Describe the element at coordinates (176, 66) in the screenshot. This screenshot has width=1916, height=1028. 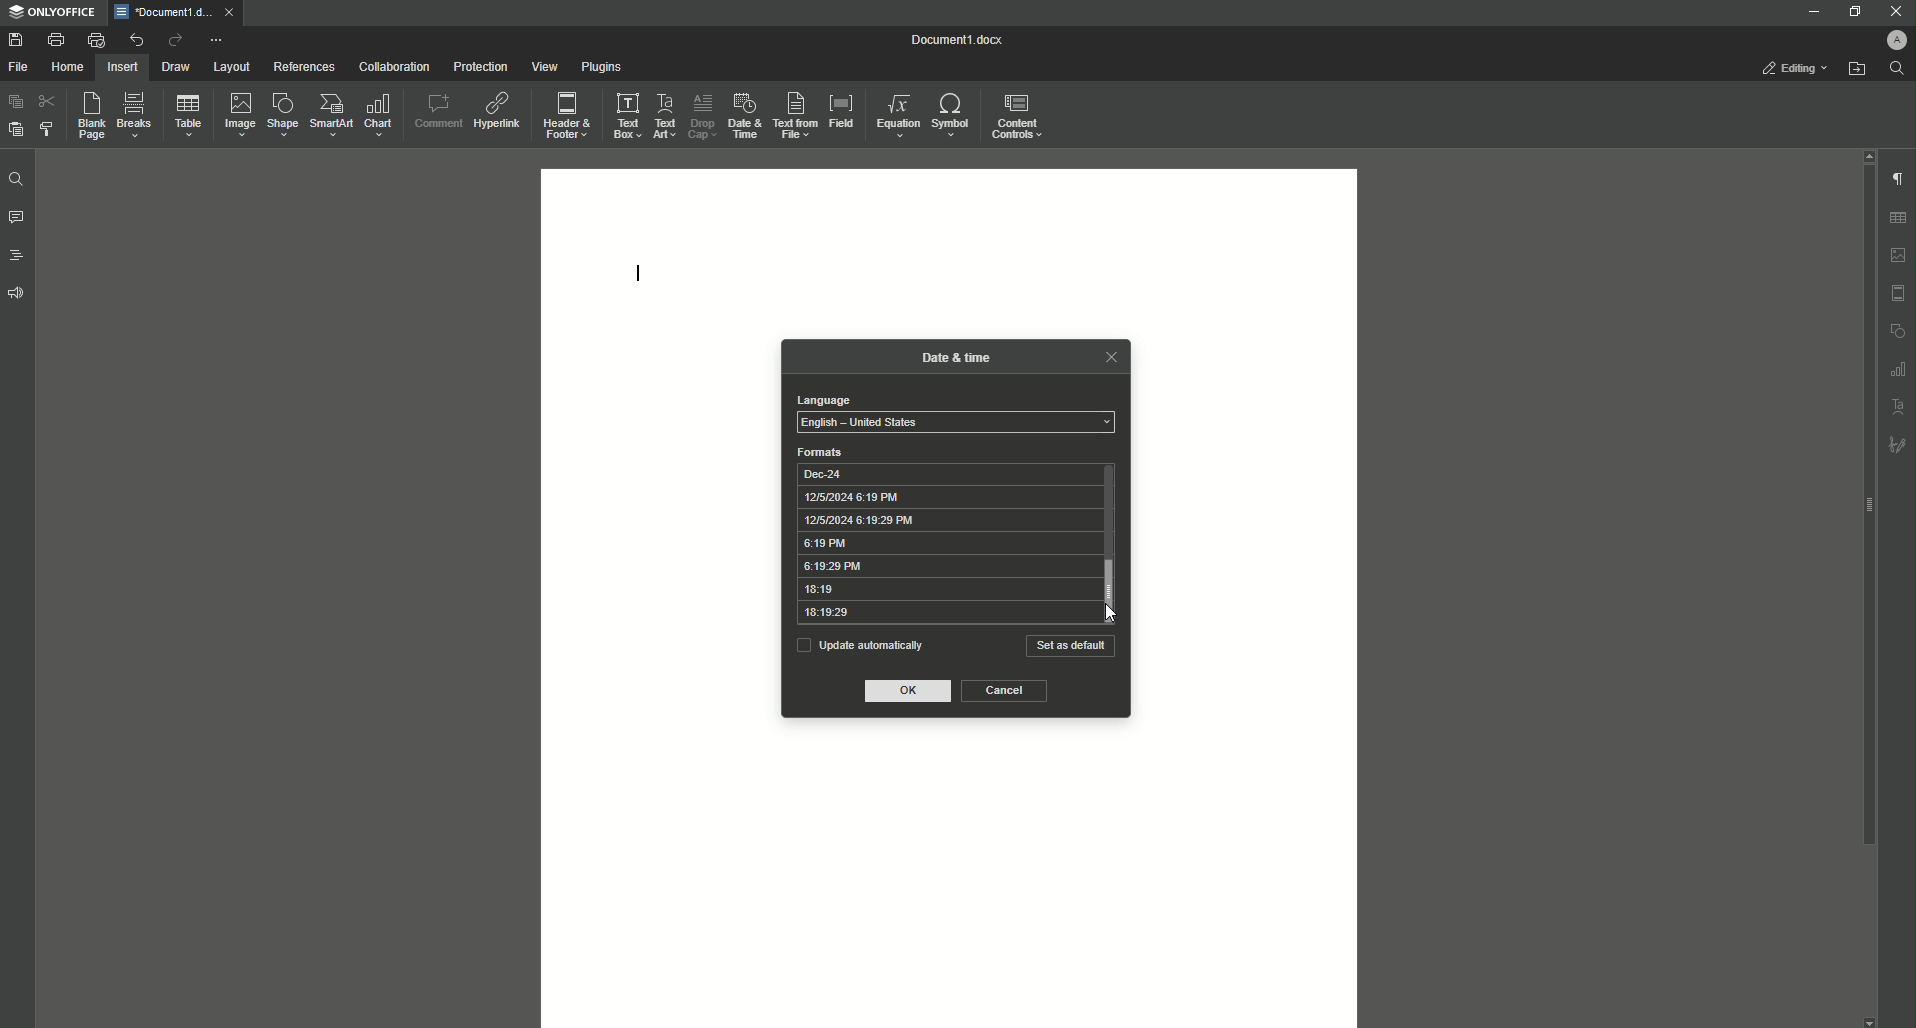
I see `Draw` at that location.